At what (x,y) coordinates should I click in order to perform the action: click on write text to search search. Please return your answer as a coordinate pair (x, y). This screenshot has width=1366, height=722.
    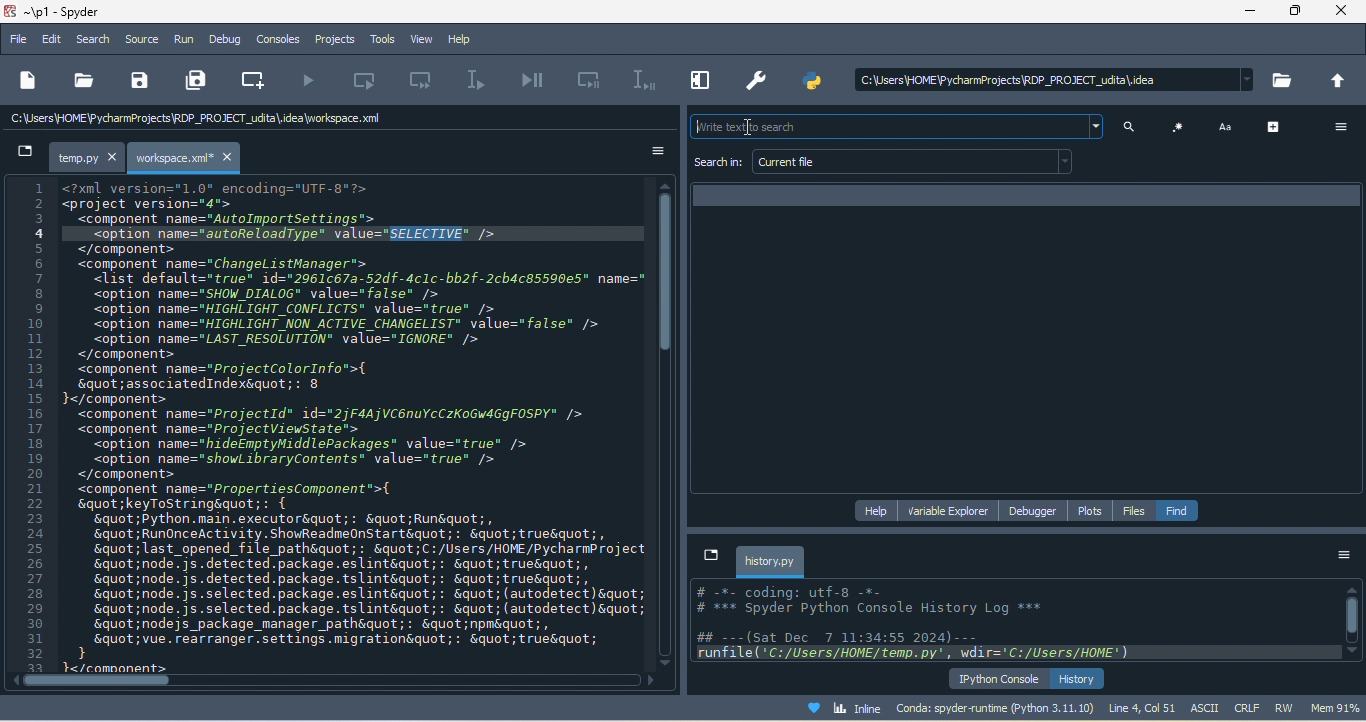
    Looking at the image, I should click on (893, 127).